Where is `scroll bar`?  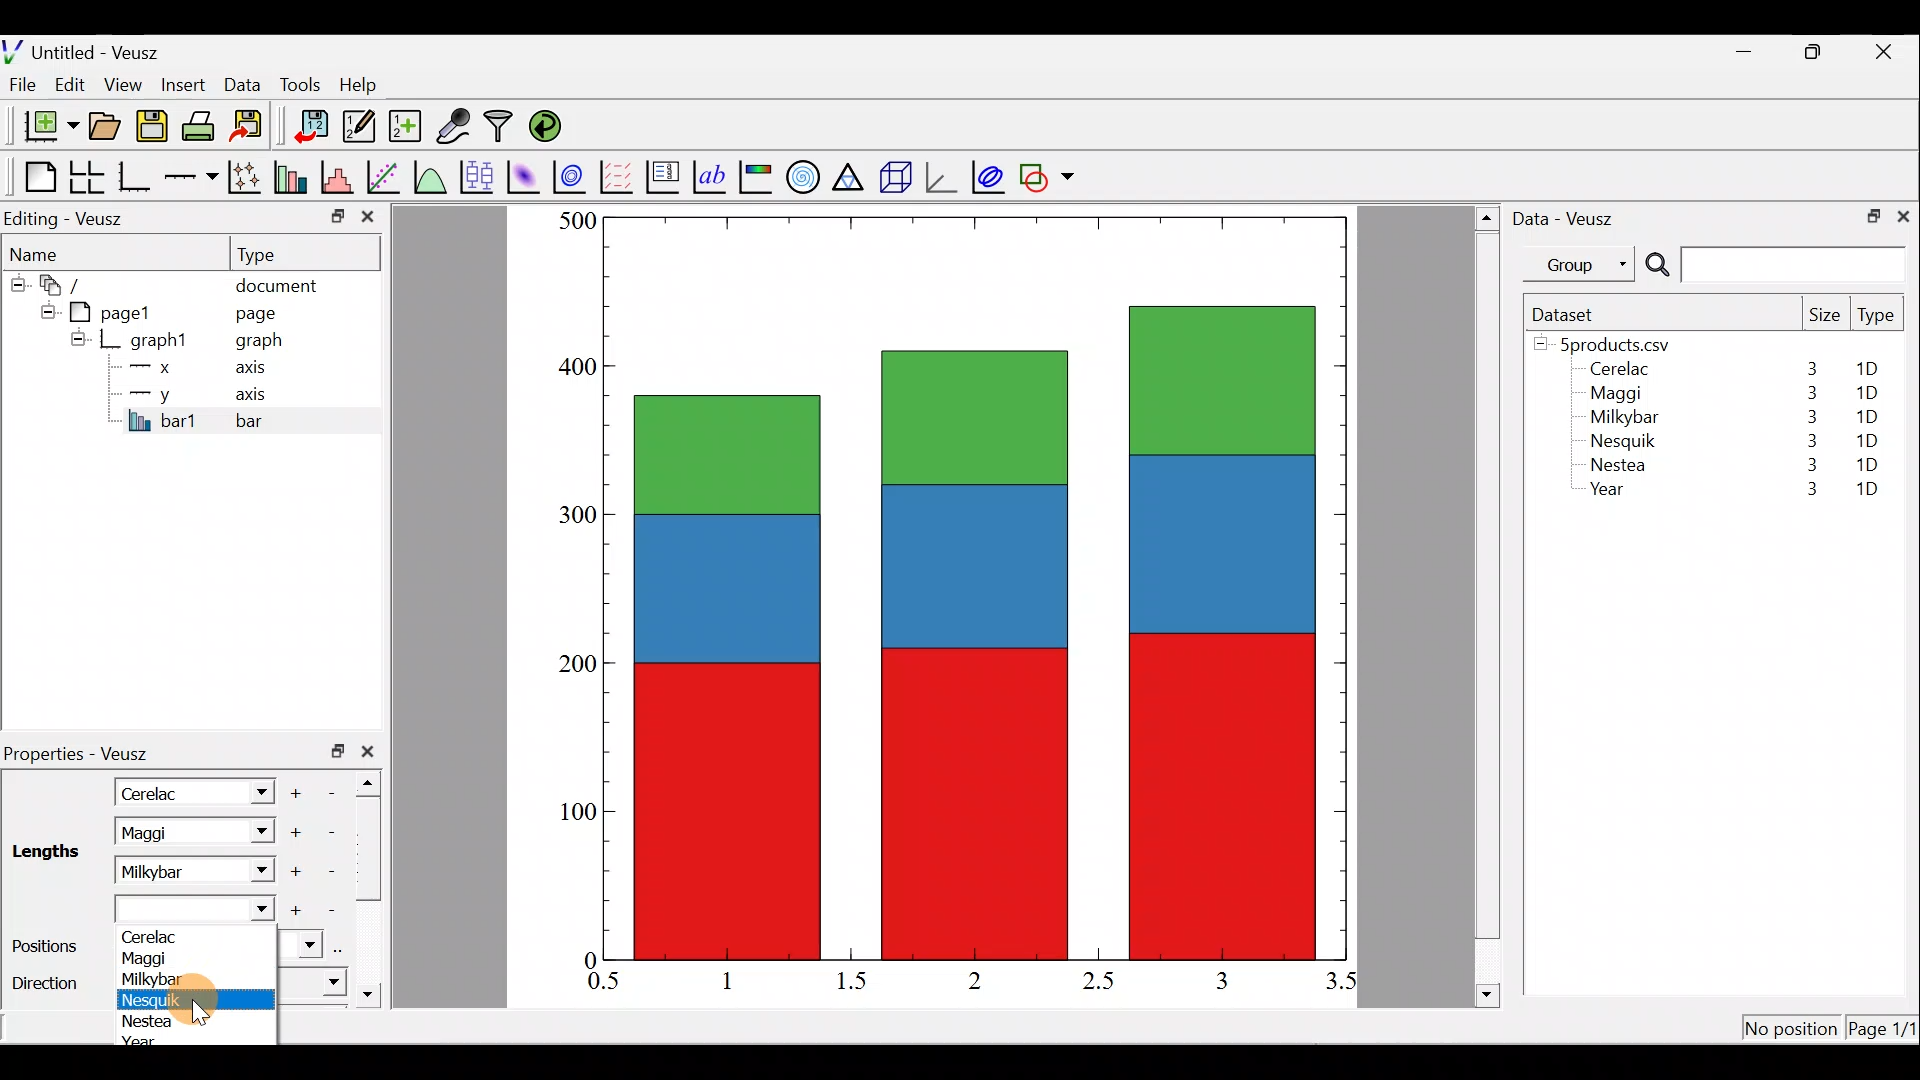
scroll bar is located at coordinates (1488, 603).